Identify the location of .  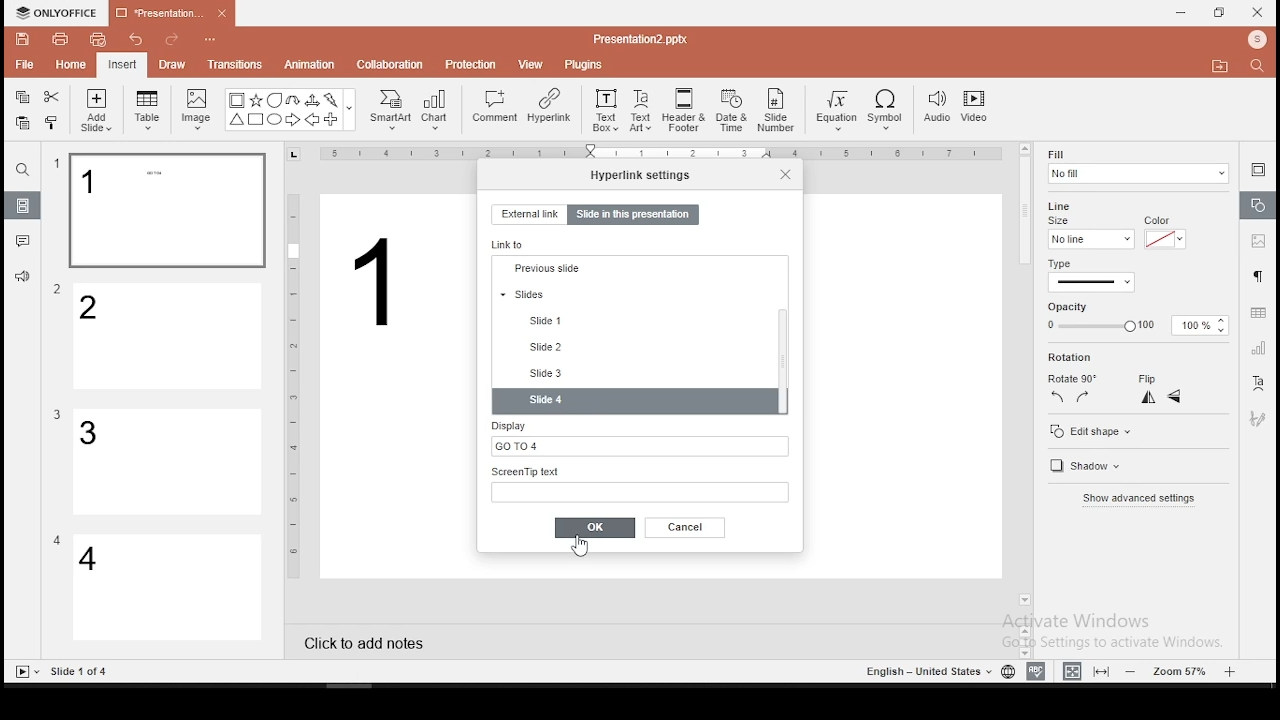
(1253, 418).